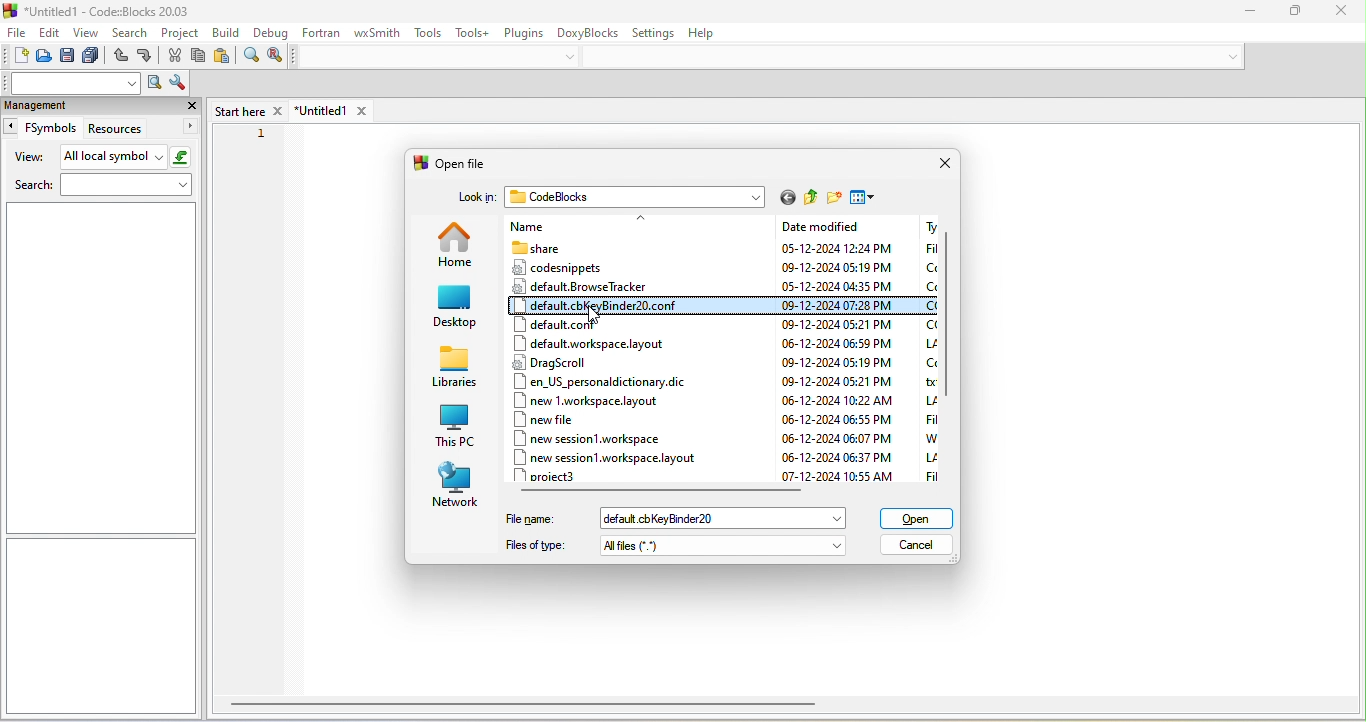 Image resolution: width=1366 pixels, height=722 pixels. Describe the element at coordinates (82, 106) in the screenshot. I see `management` at that location.